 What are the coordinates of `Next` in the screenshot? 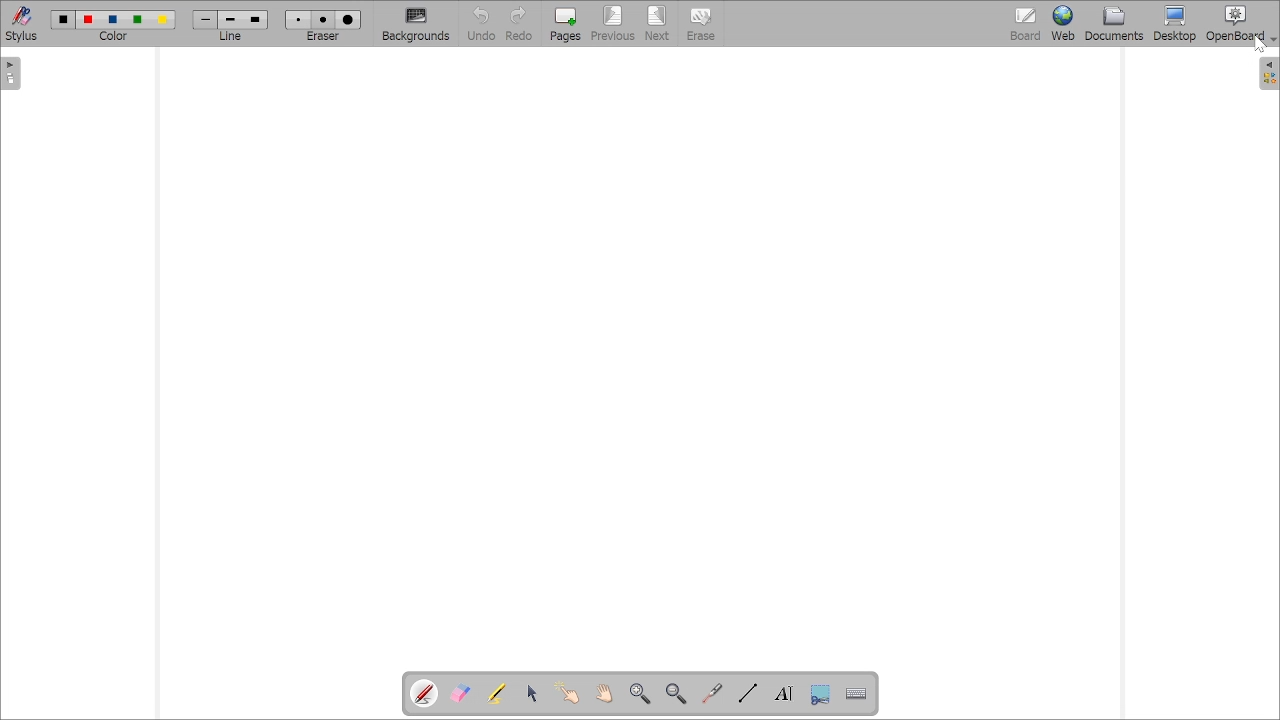 It's located at (658, 24).